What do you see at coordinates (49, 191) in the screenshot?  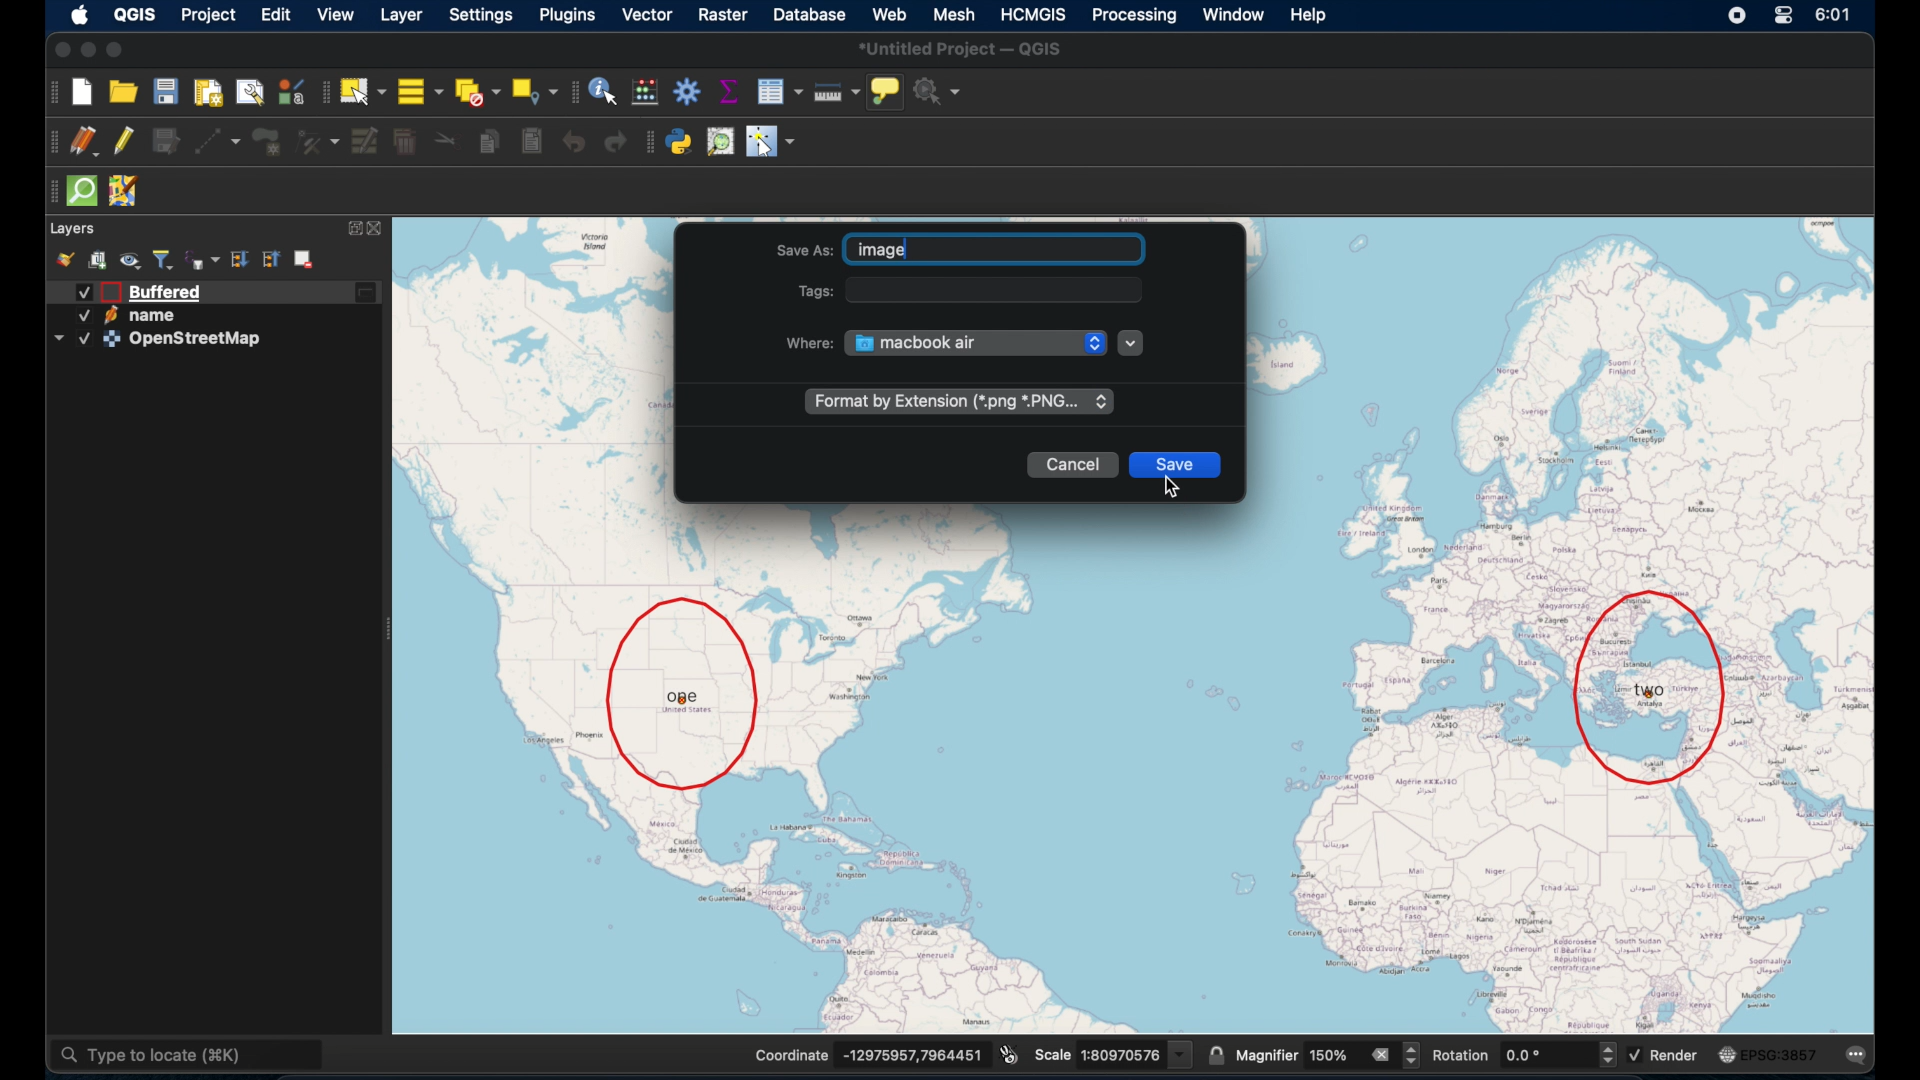 I see `drag handle` at bounding box center [49, 191].